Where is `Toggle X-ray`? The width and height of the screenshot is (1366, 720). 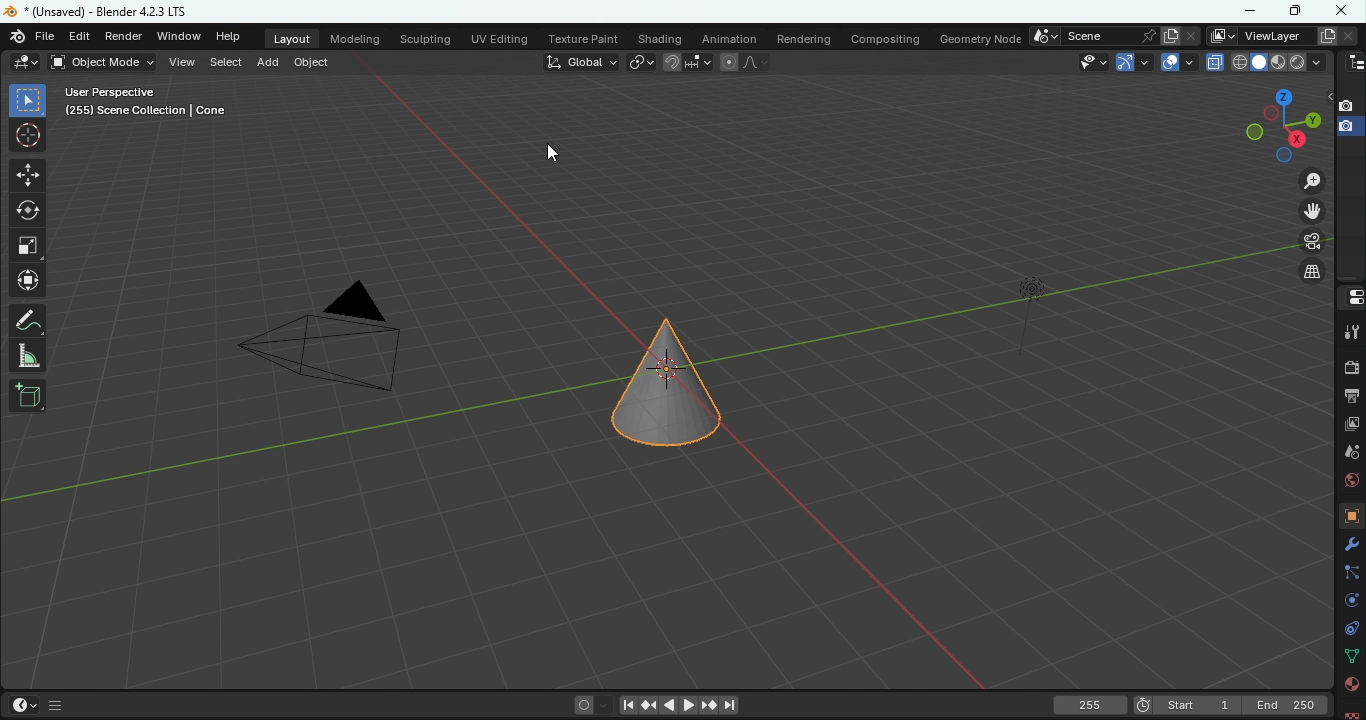 Toggle X-ray is located at coordinates (1216, 63).